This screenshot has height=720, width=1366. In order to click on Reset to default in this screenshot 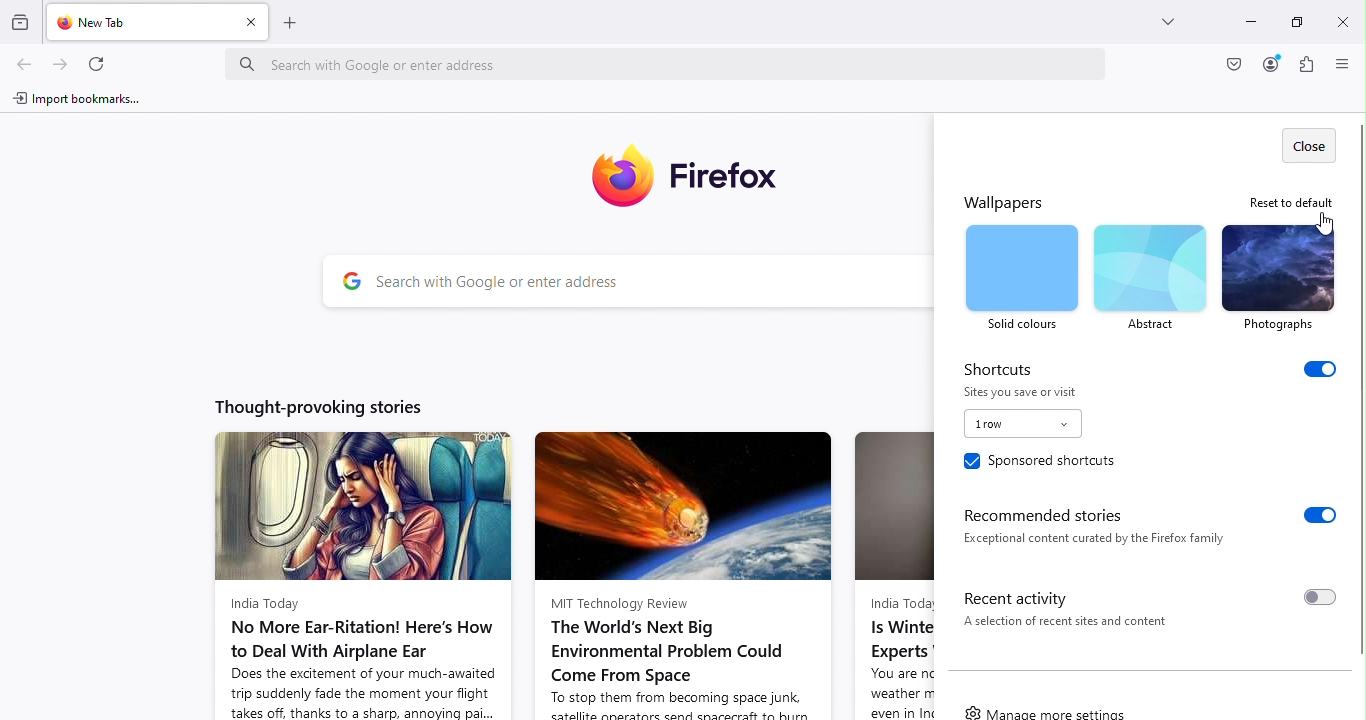, I will do `click(1288, 201)`.